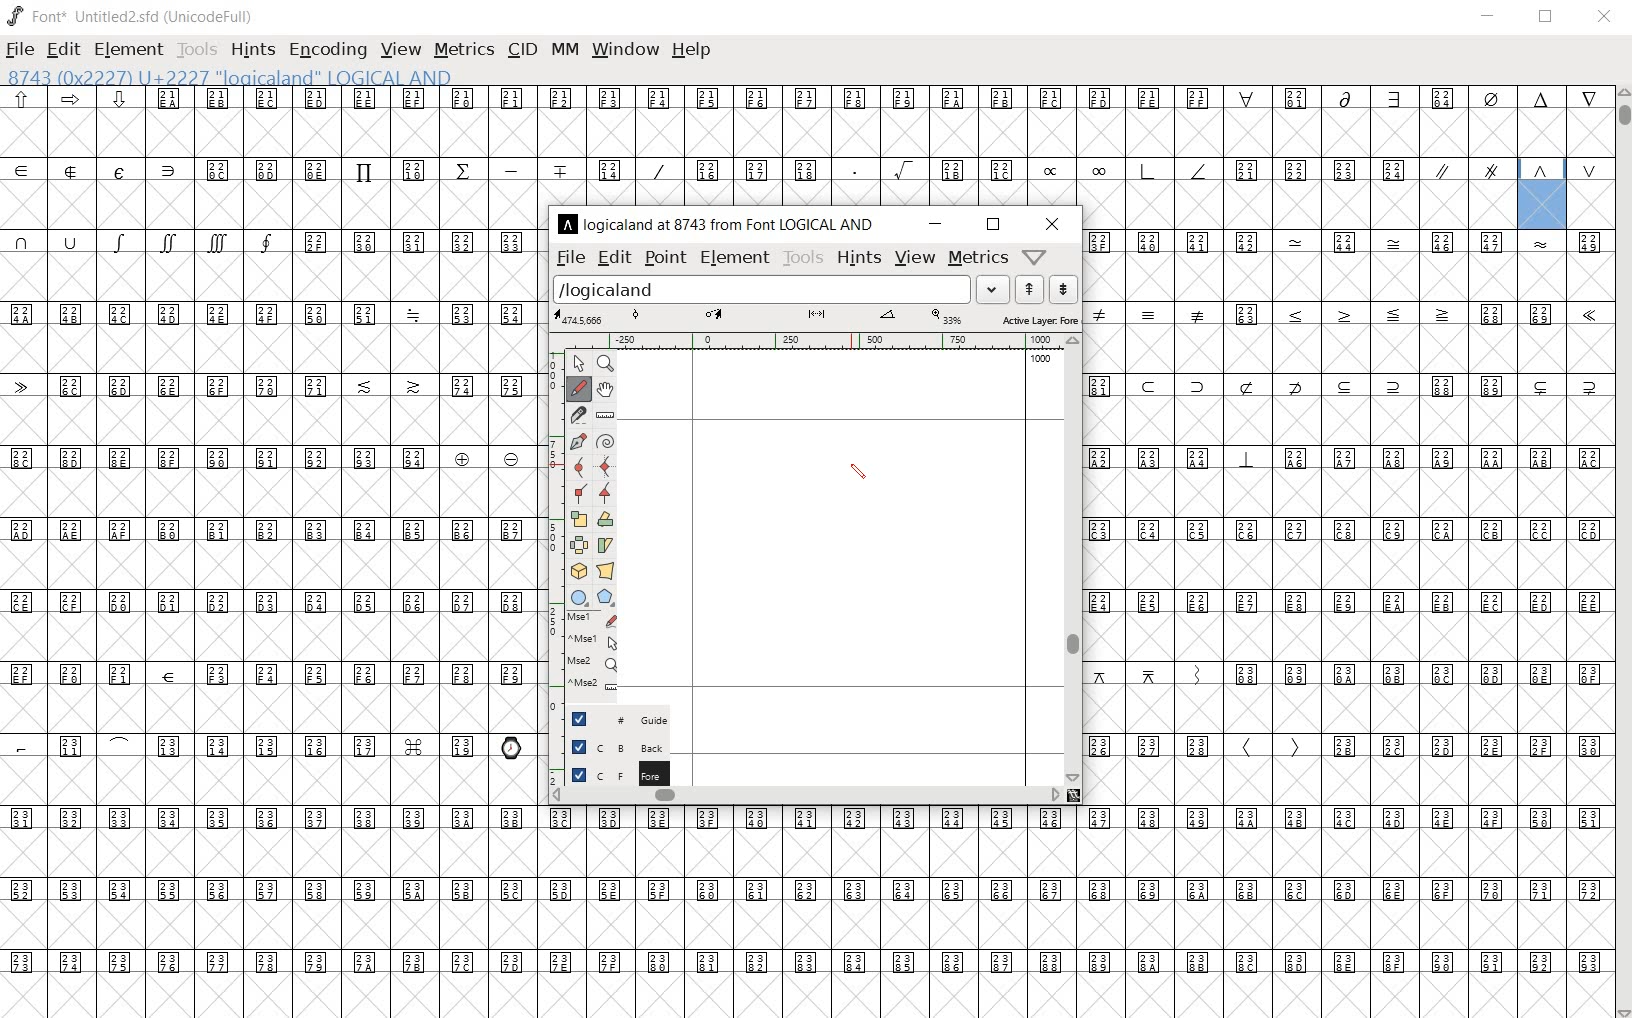 Image resolution: width=1632 pixels, height=1018 pixels. Describe the element at coordinates (804, 795) in the screenshot. I see `scrollbar` at that location.